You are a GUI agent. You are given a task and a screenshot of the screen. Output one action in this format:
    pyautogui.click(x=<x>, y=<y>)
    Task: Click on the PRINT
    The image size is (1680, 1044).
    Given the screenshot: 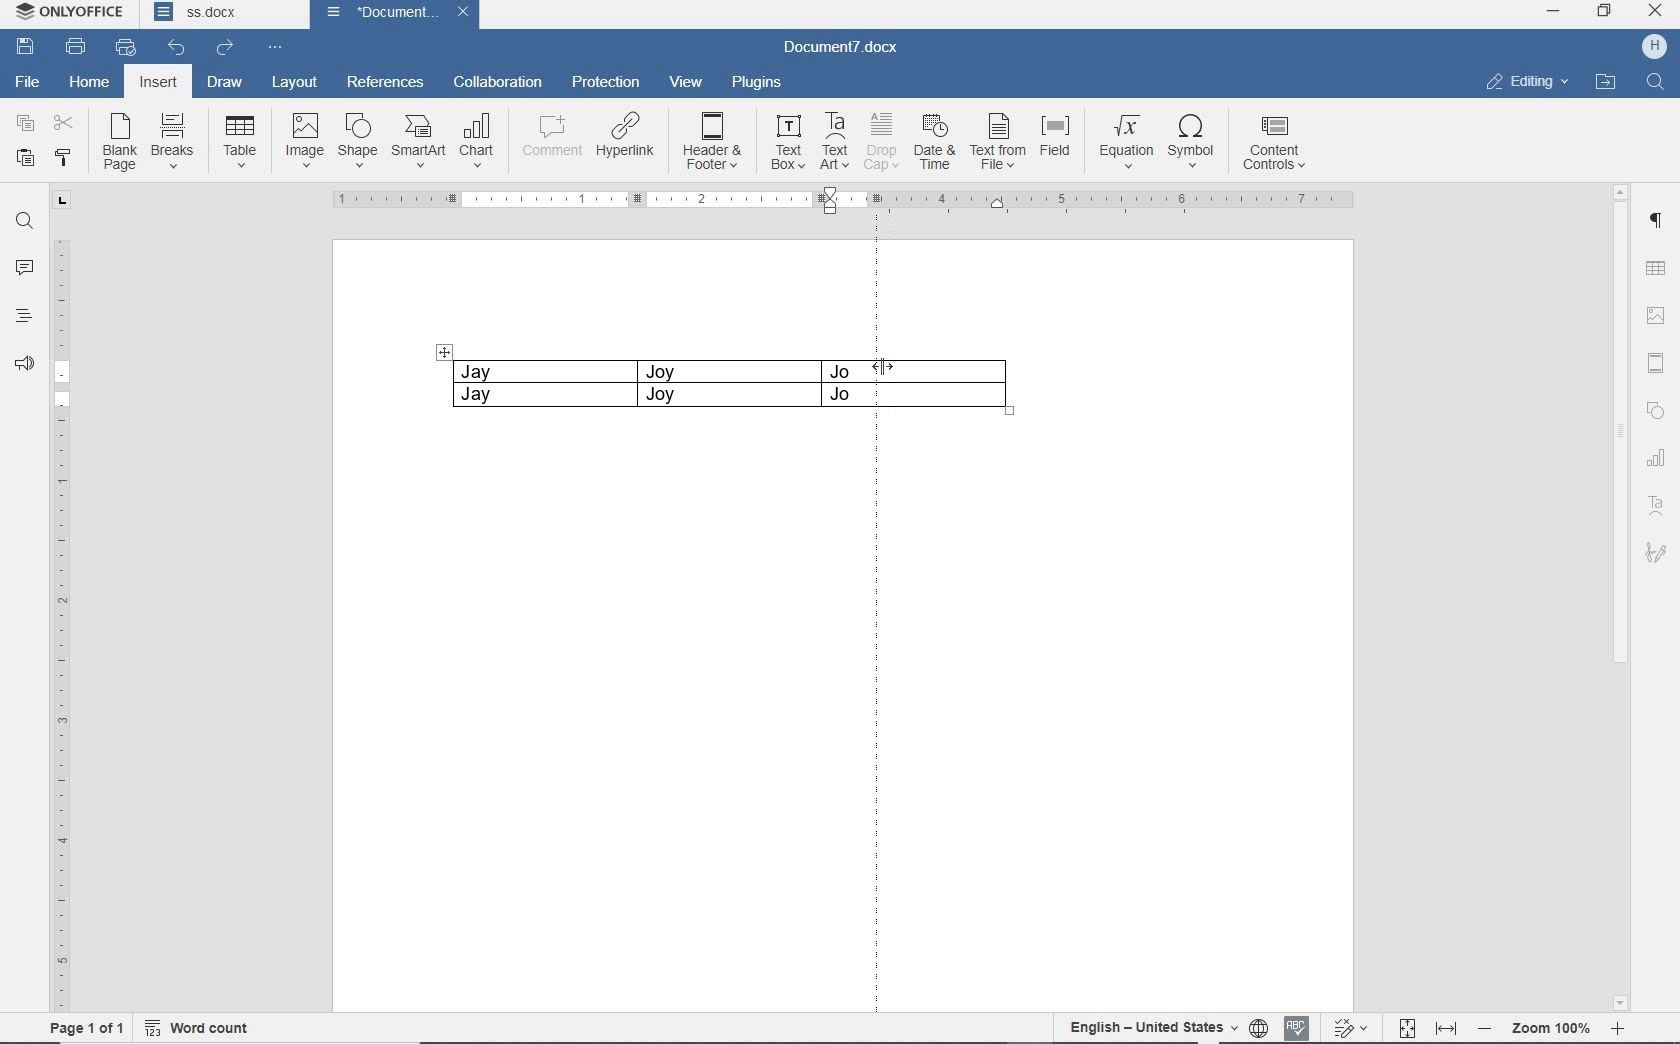 What is the action you would take?
    pyautogui.click(x=75, y=48)
    